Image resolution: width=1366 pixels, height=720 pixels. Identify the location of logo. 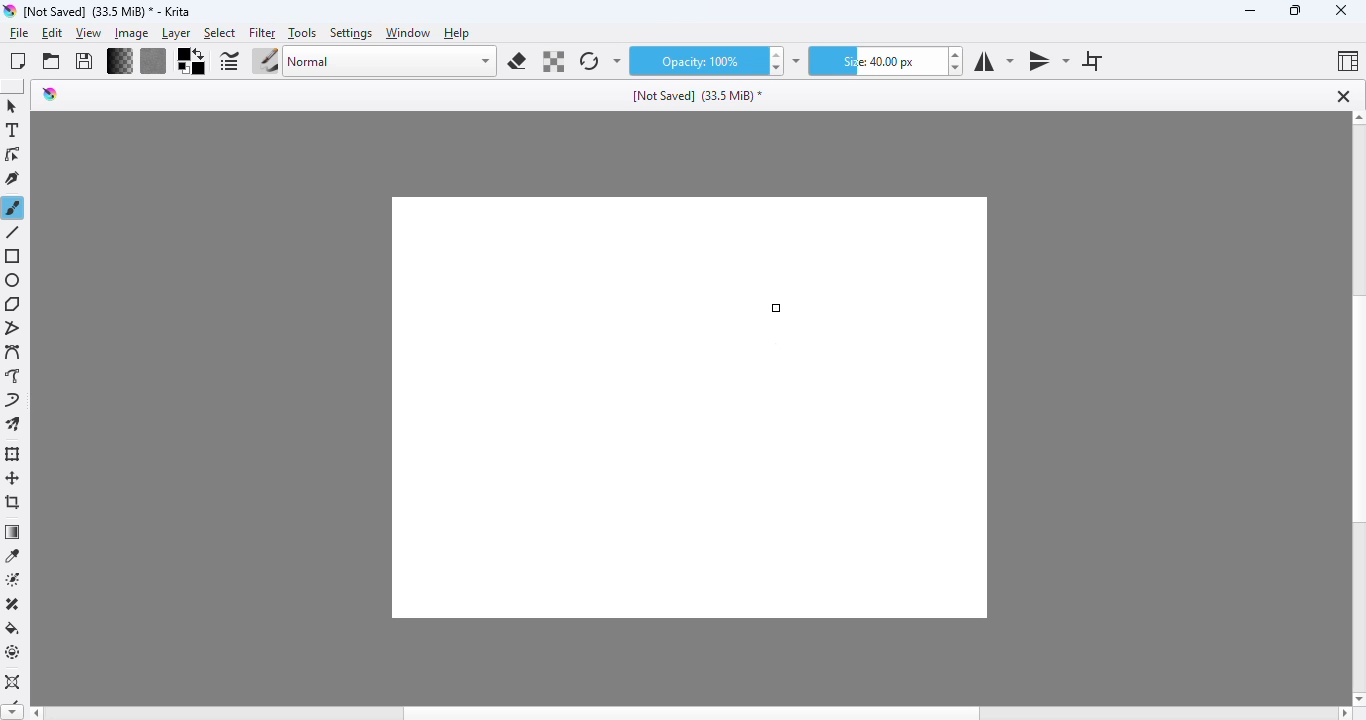
(50, 94).